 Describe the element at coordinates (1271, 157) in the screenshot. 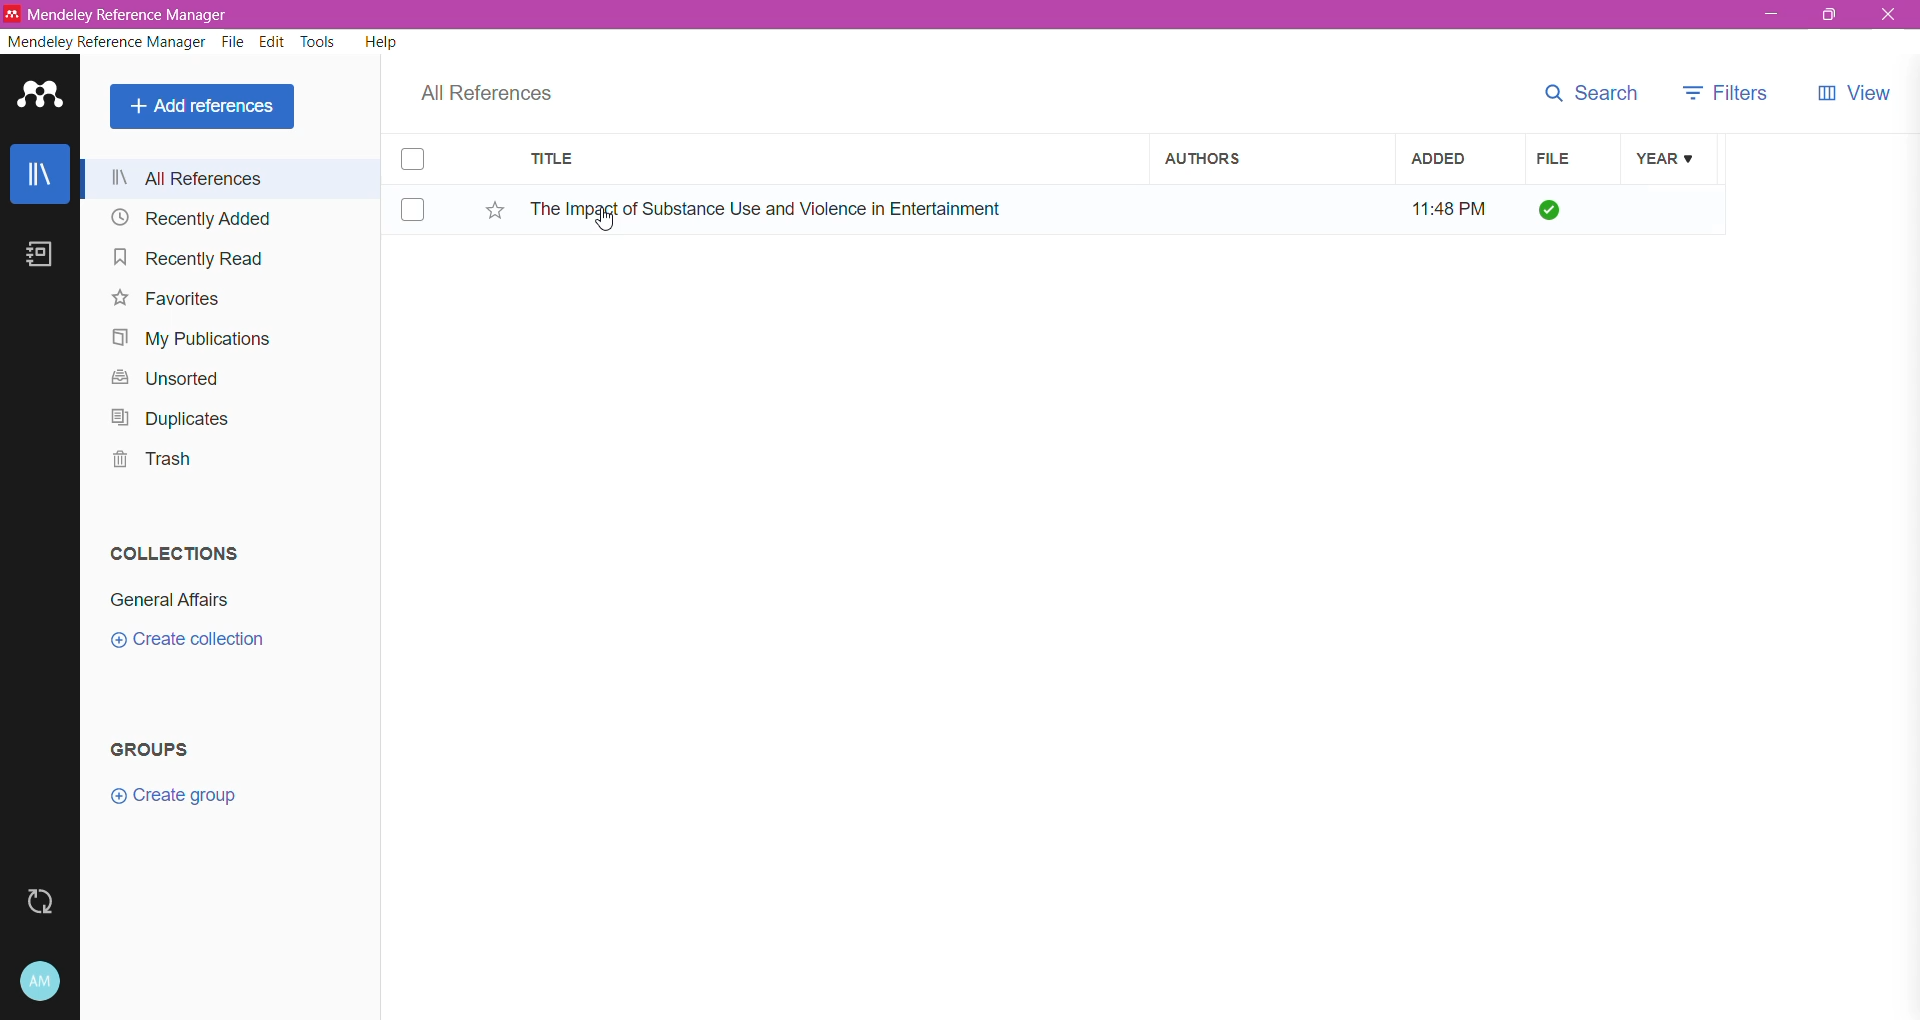

I see `Authors` at that location.